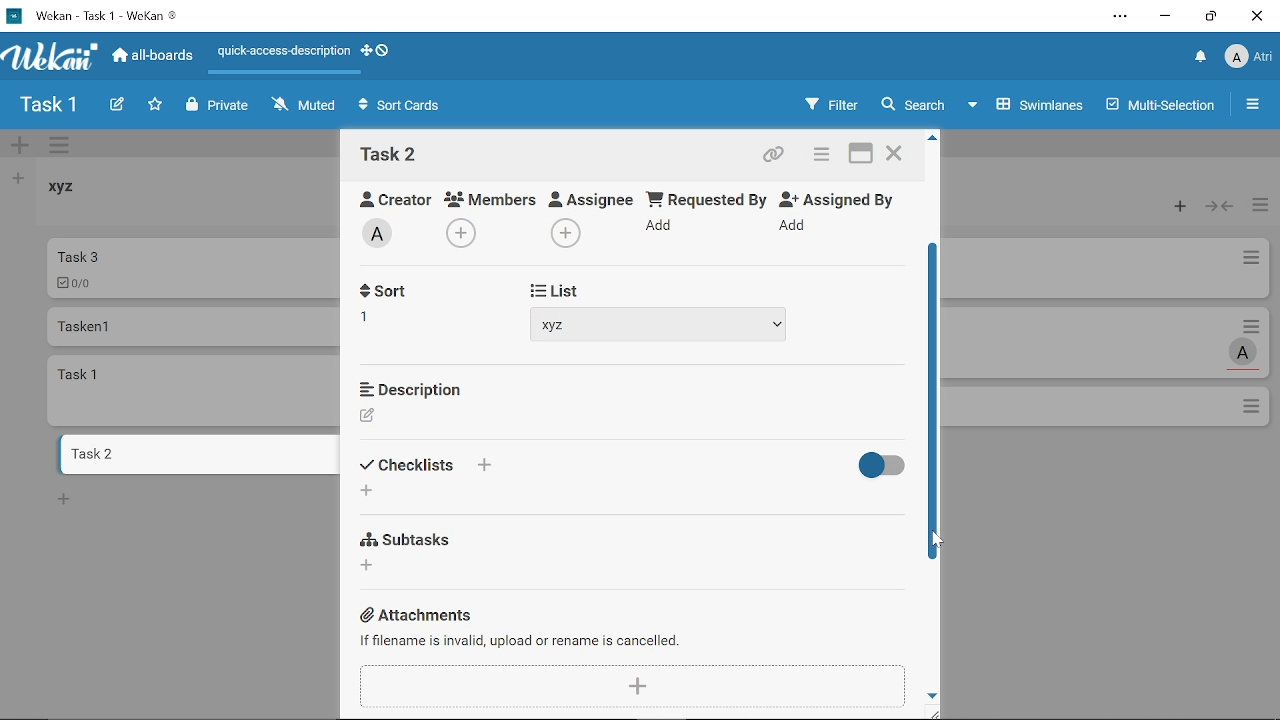 This screenshot has height=720, width=1280. I want to click on card named "task 1", so click(195, 390).